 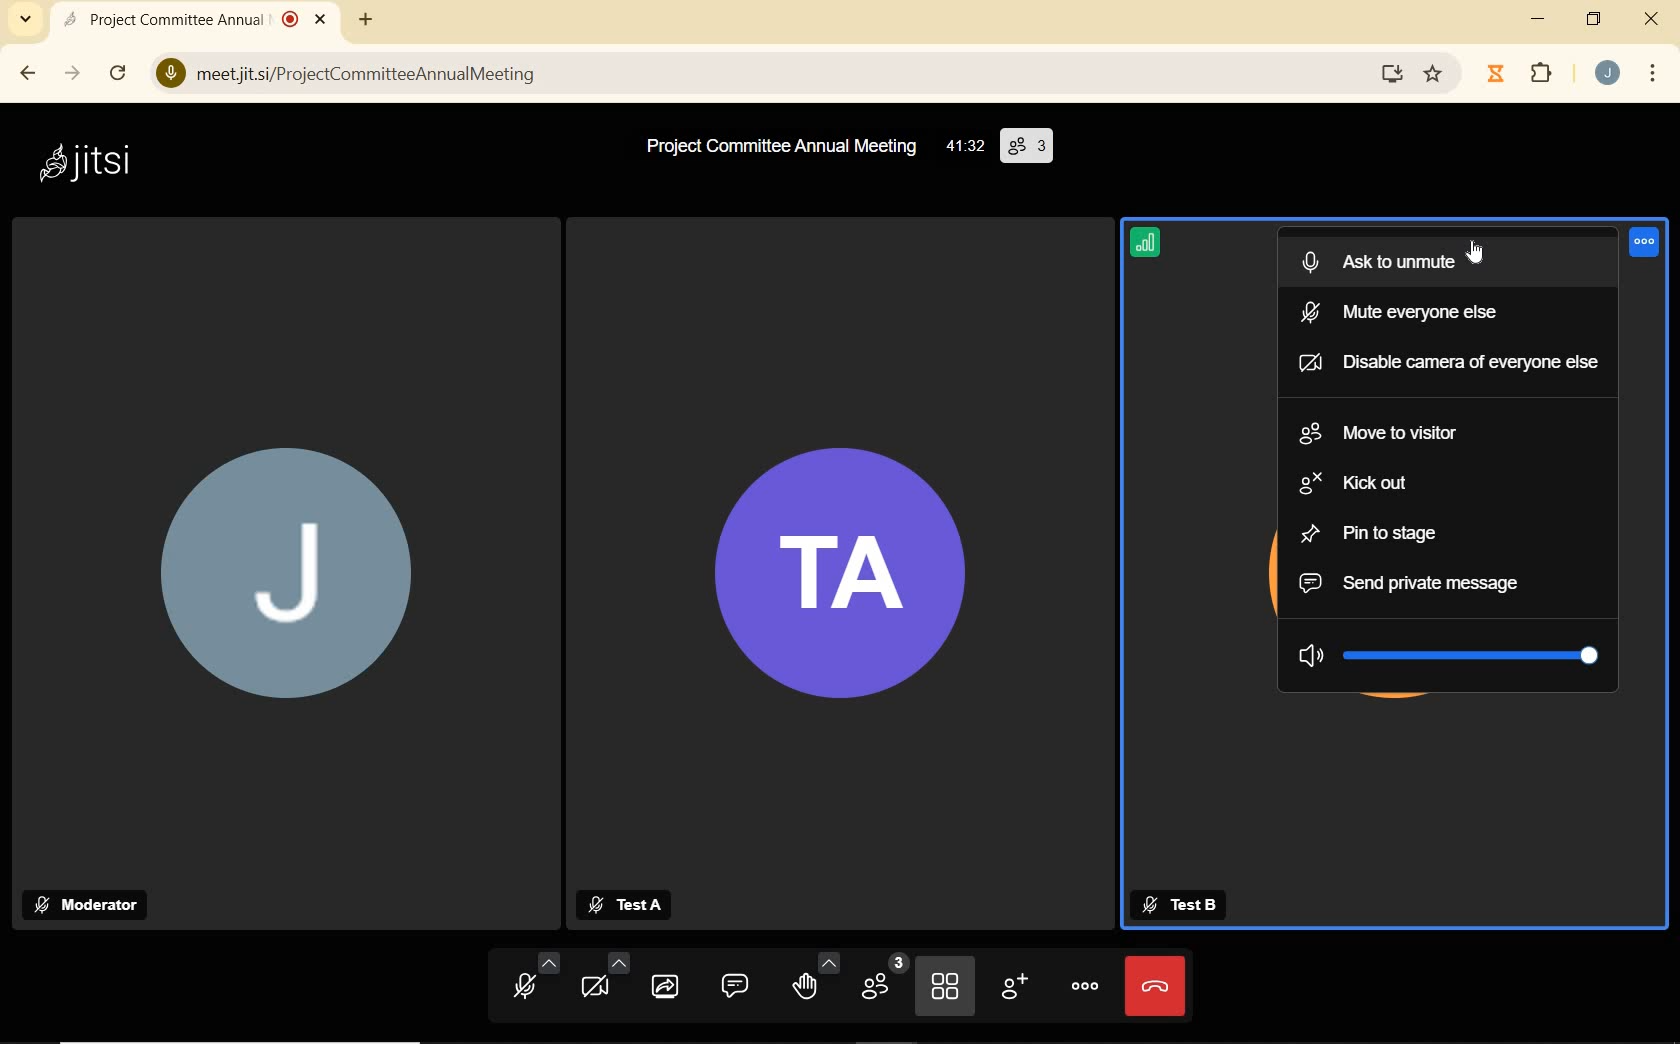 What do you see at coordinates (840, 579) in the screenshot?
I see `TA` at bounding box center [840, 579].